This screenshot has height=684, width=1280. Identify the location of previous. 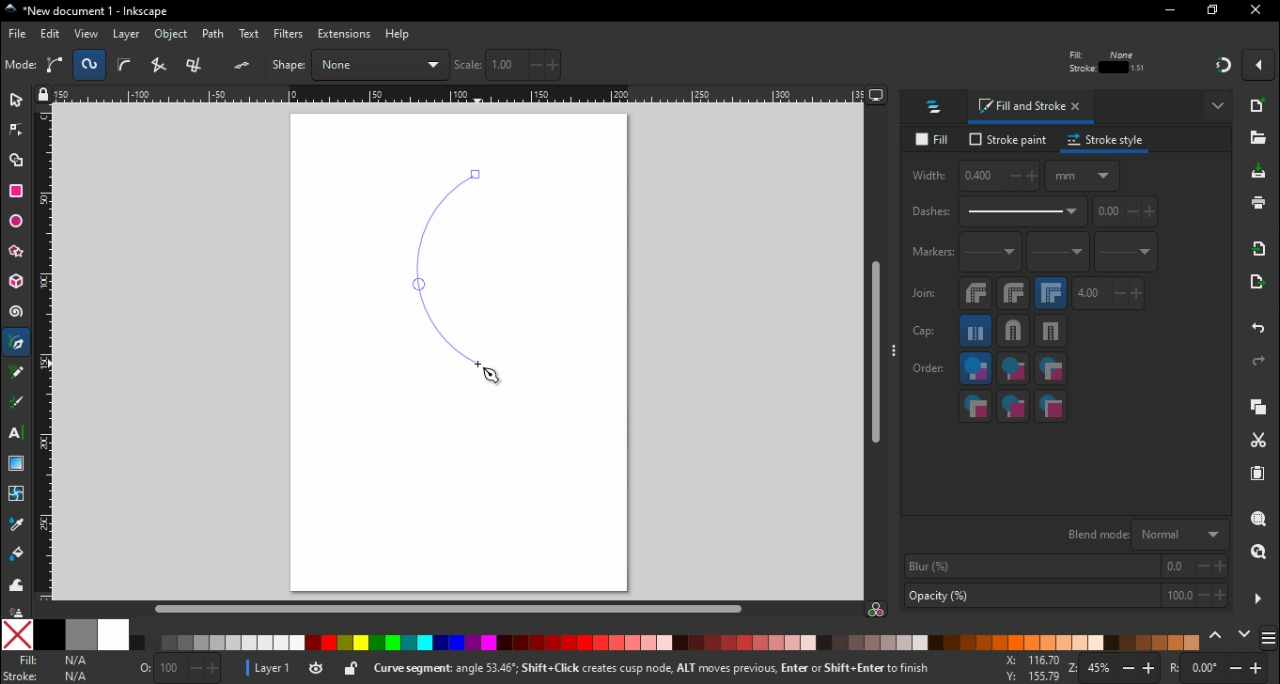
(1217, 635).